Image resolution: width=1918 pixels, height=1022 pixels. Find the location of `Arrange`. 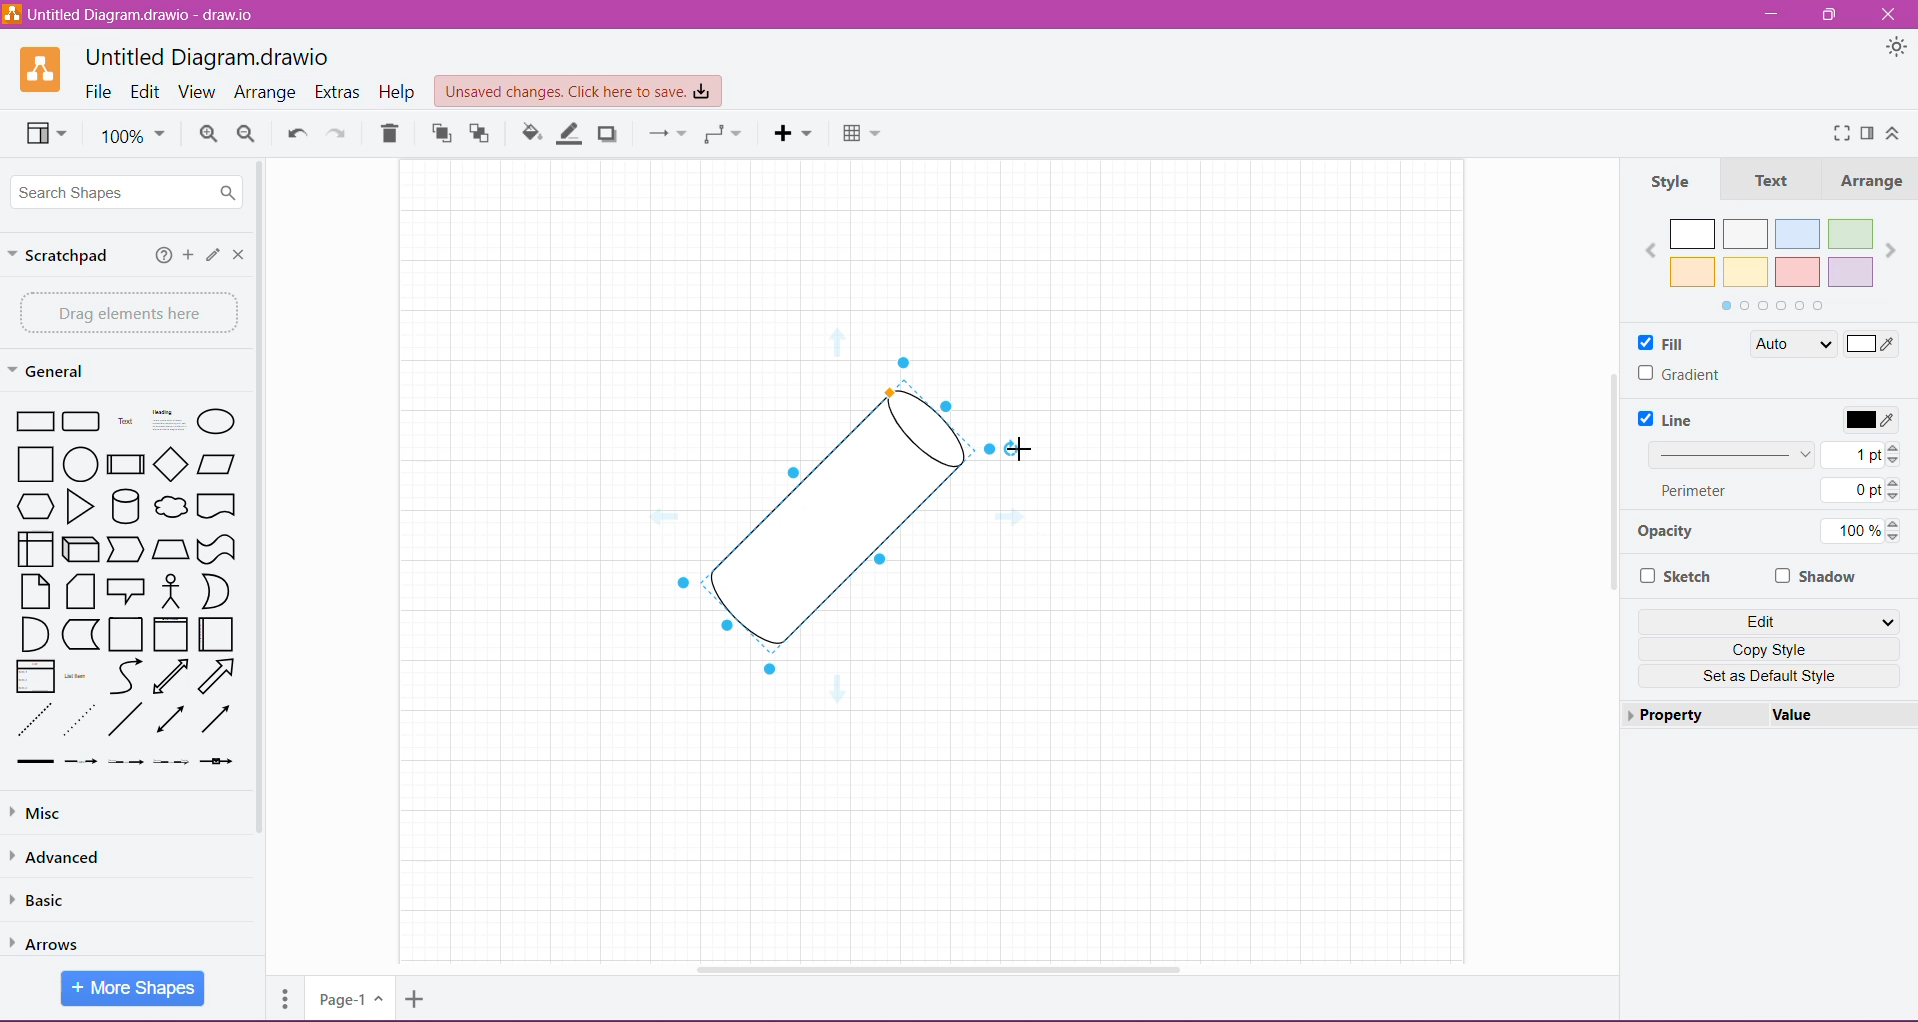

Arrange is located at coordinates (267, 92).